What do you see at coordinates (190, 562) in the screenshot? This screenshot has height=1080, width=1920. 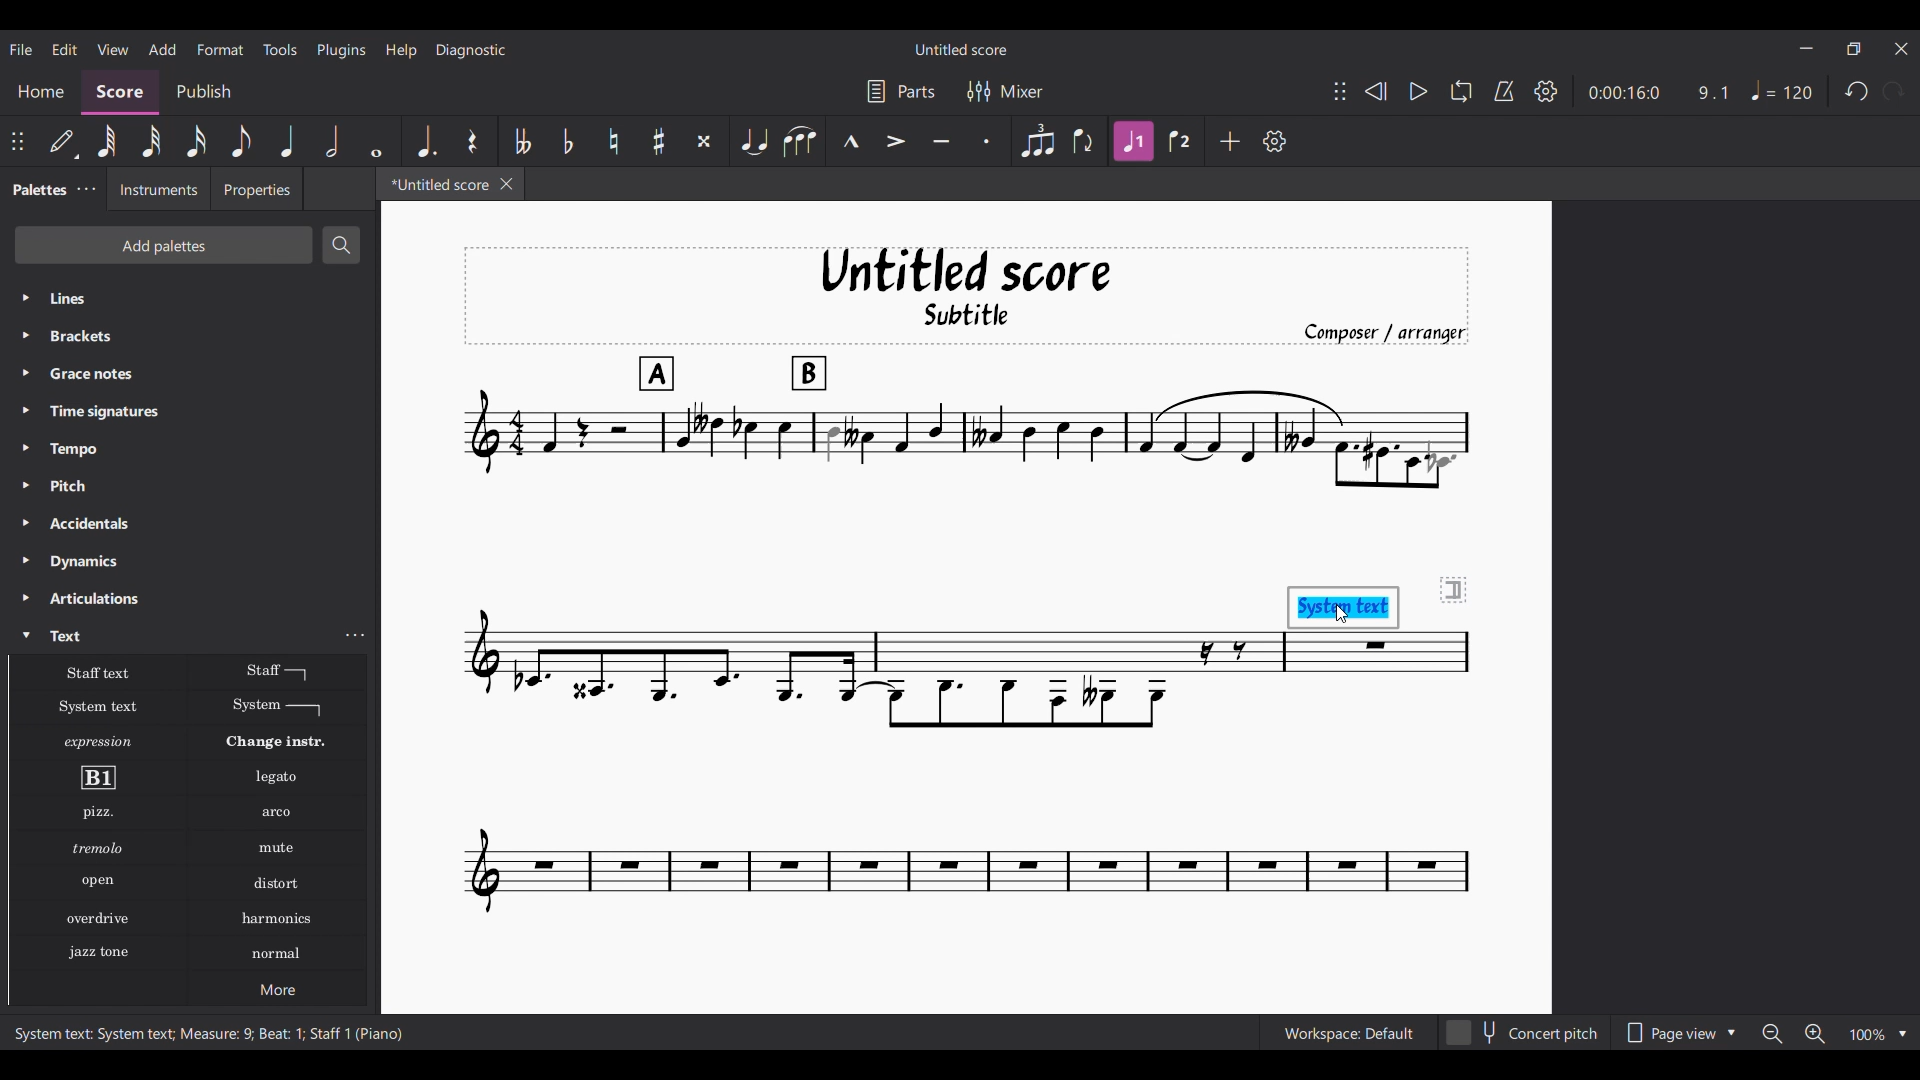 I see `Dynamics` at bounding box center [190, 562].